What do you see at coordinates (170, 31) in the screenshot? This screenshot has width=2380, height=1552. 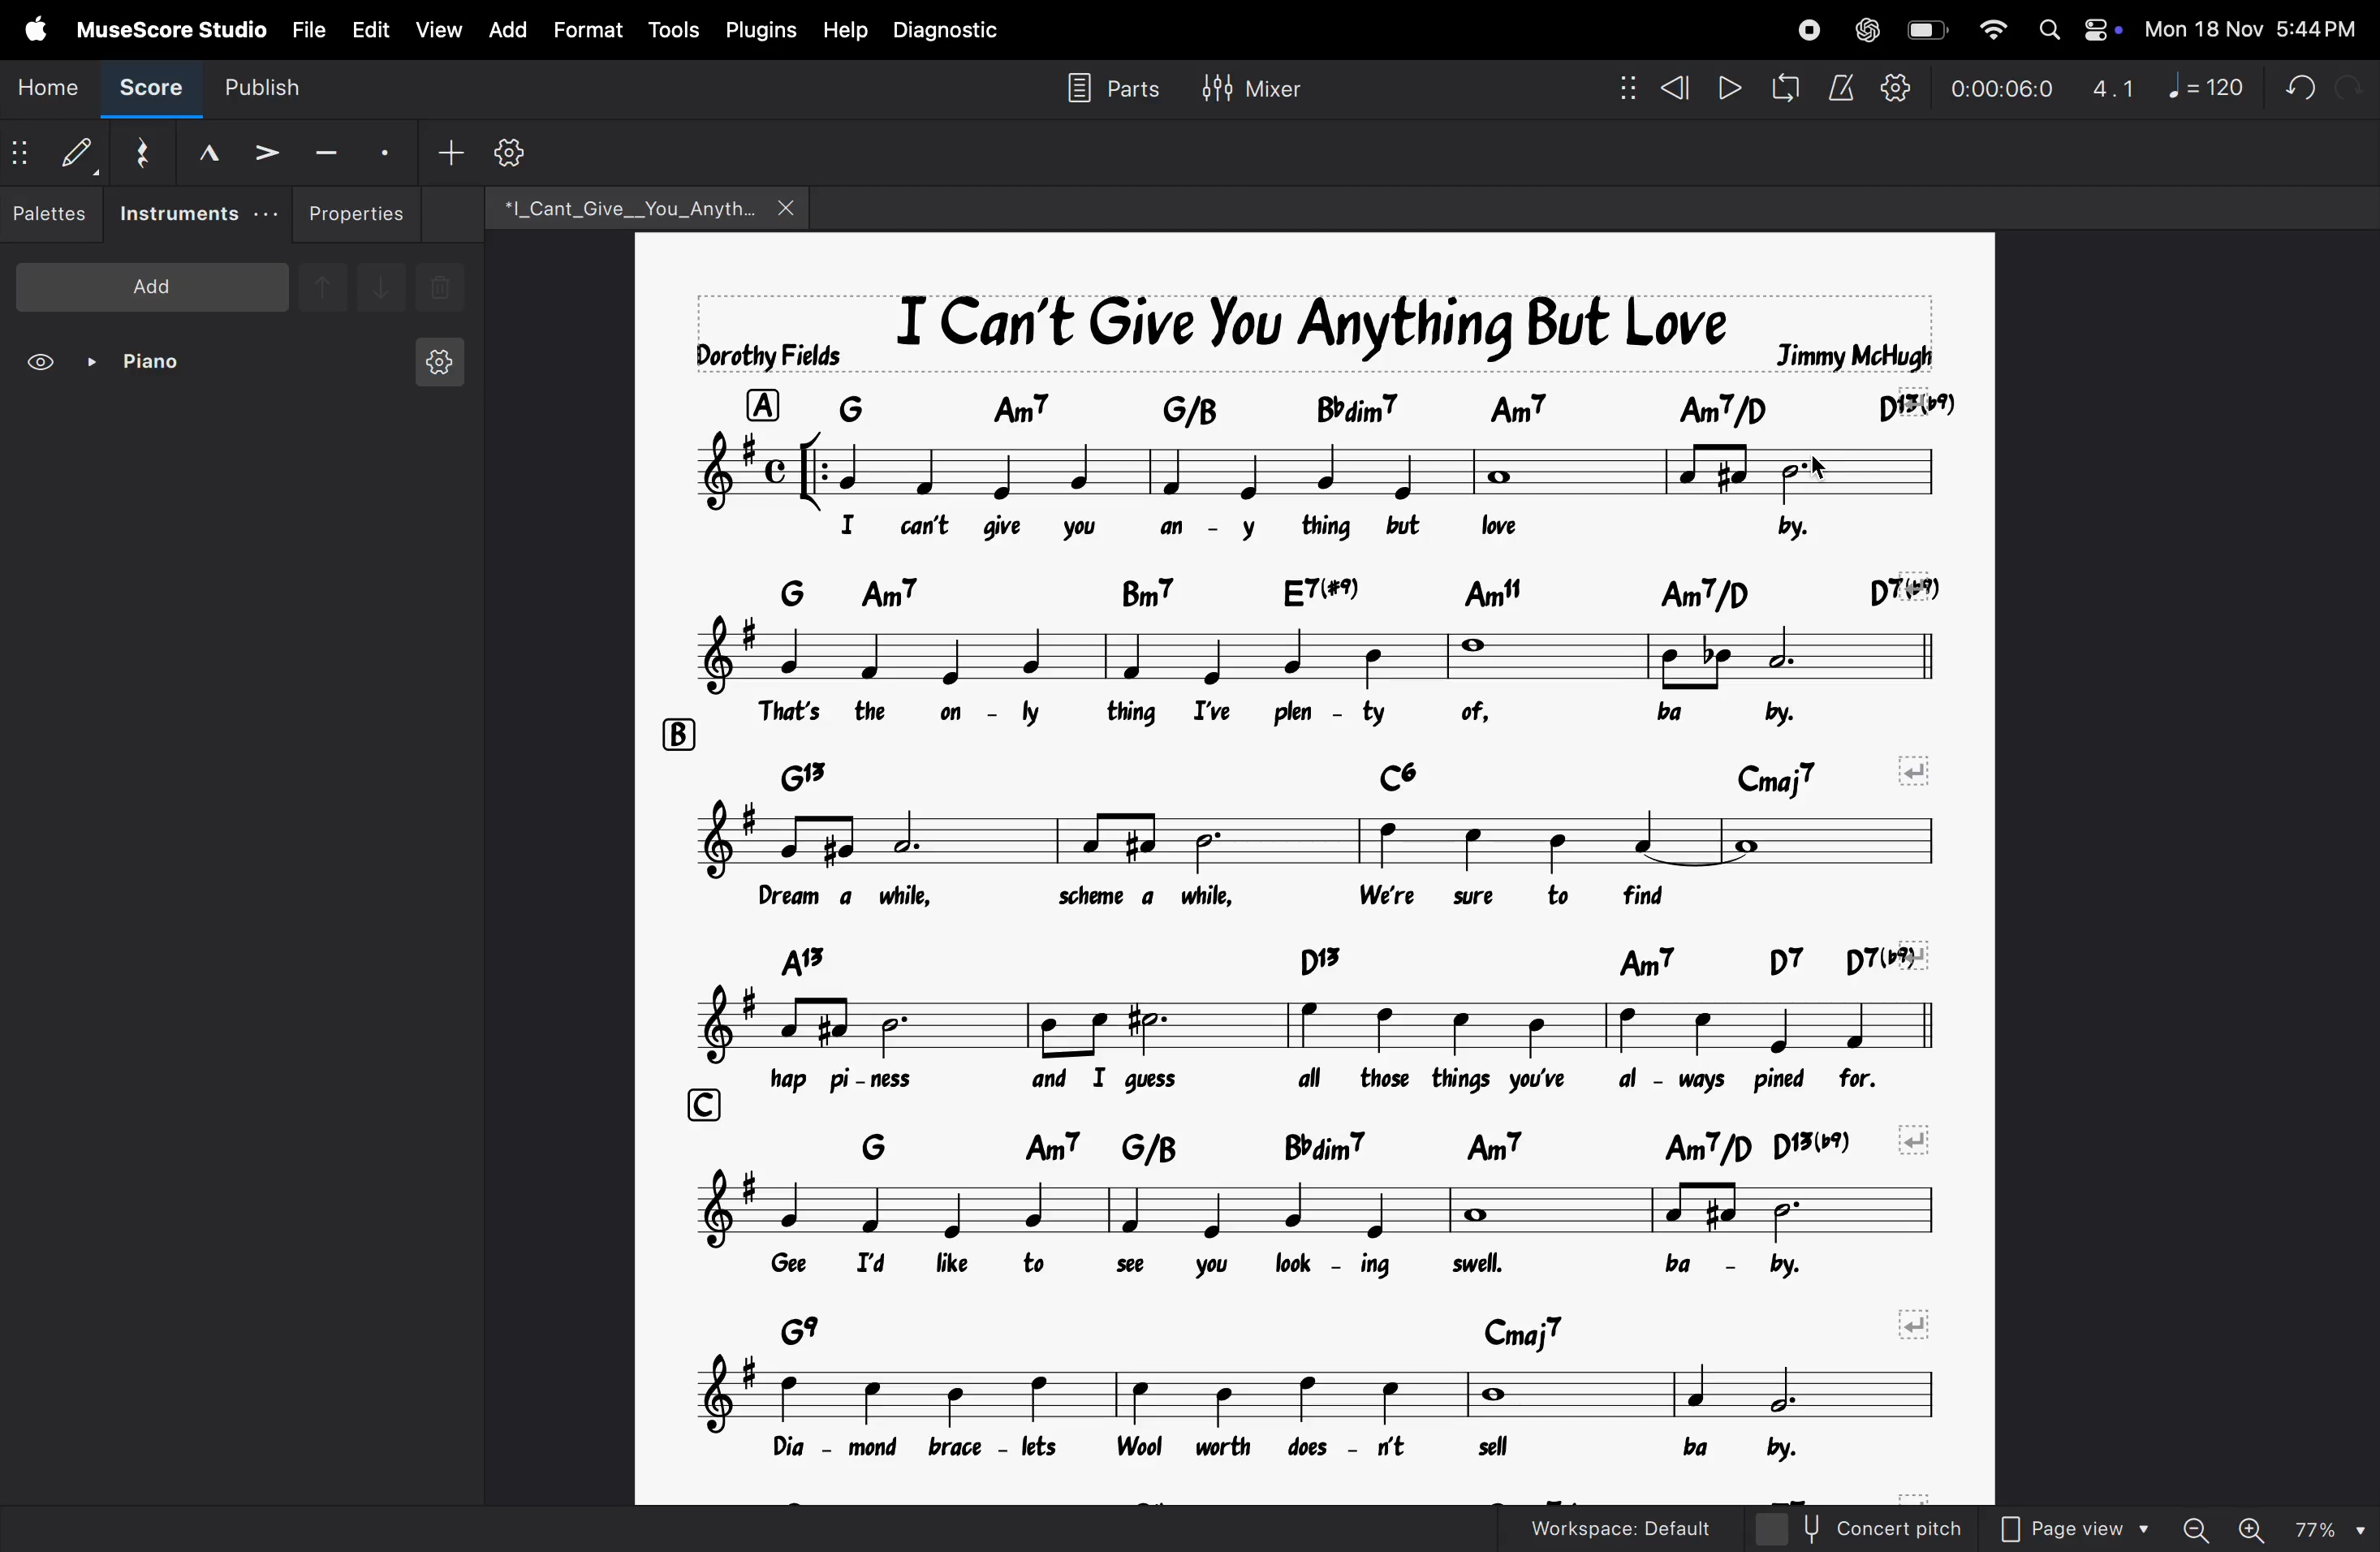 I see `musescore studio` at bounding box center [170, 31].